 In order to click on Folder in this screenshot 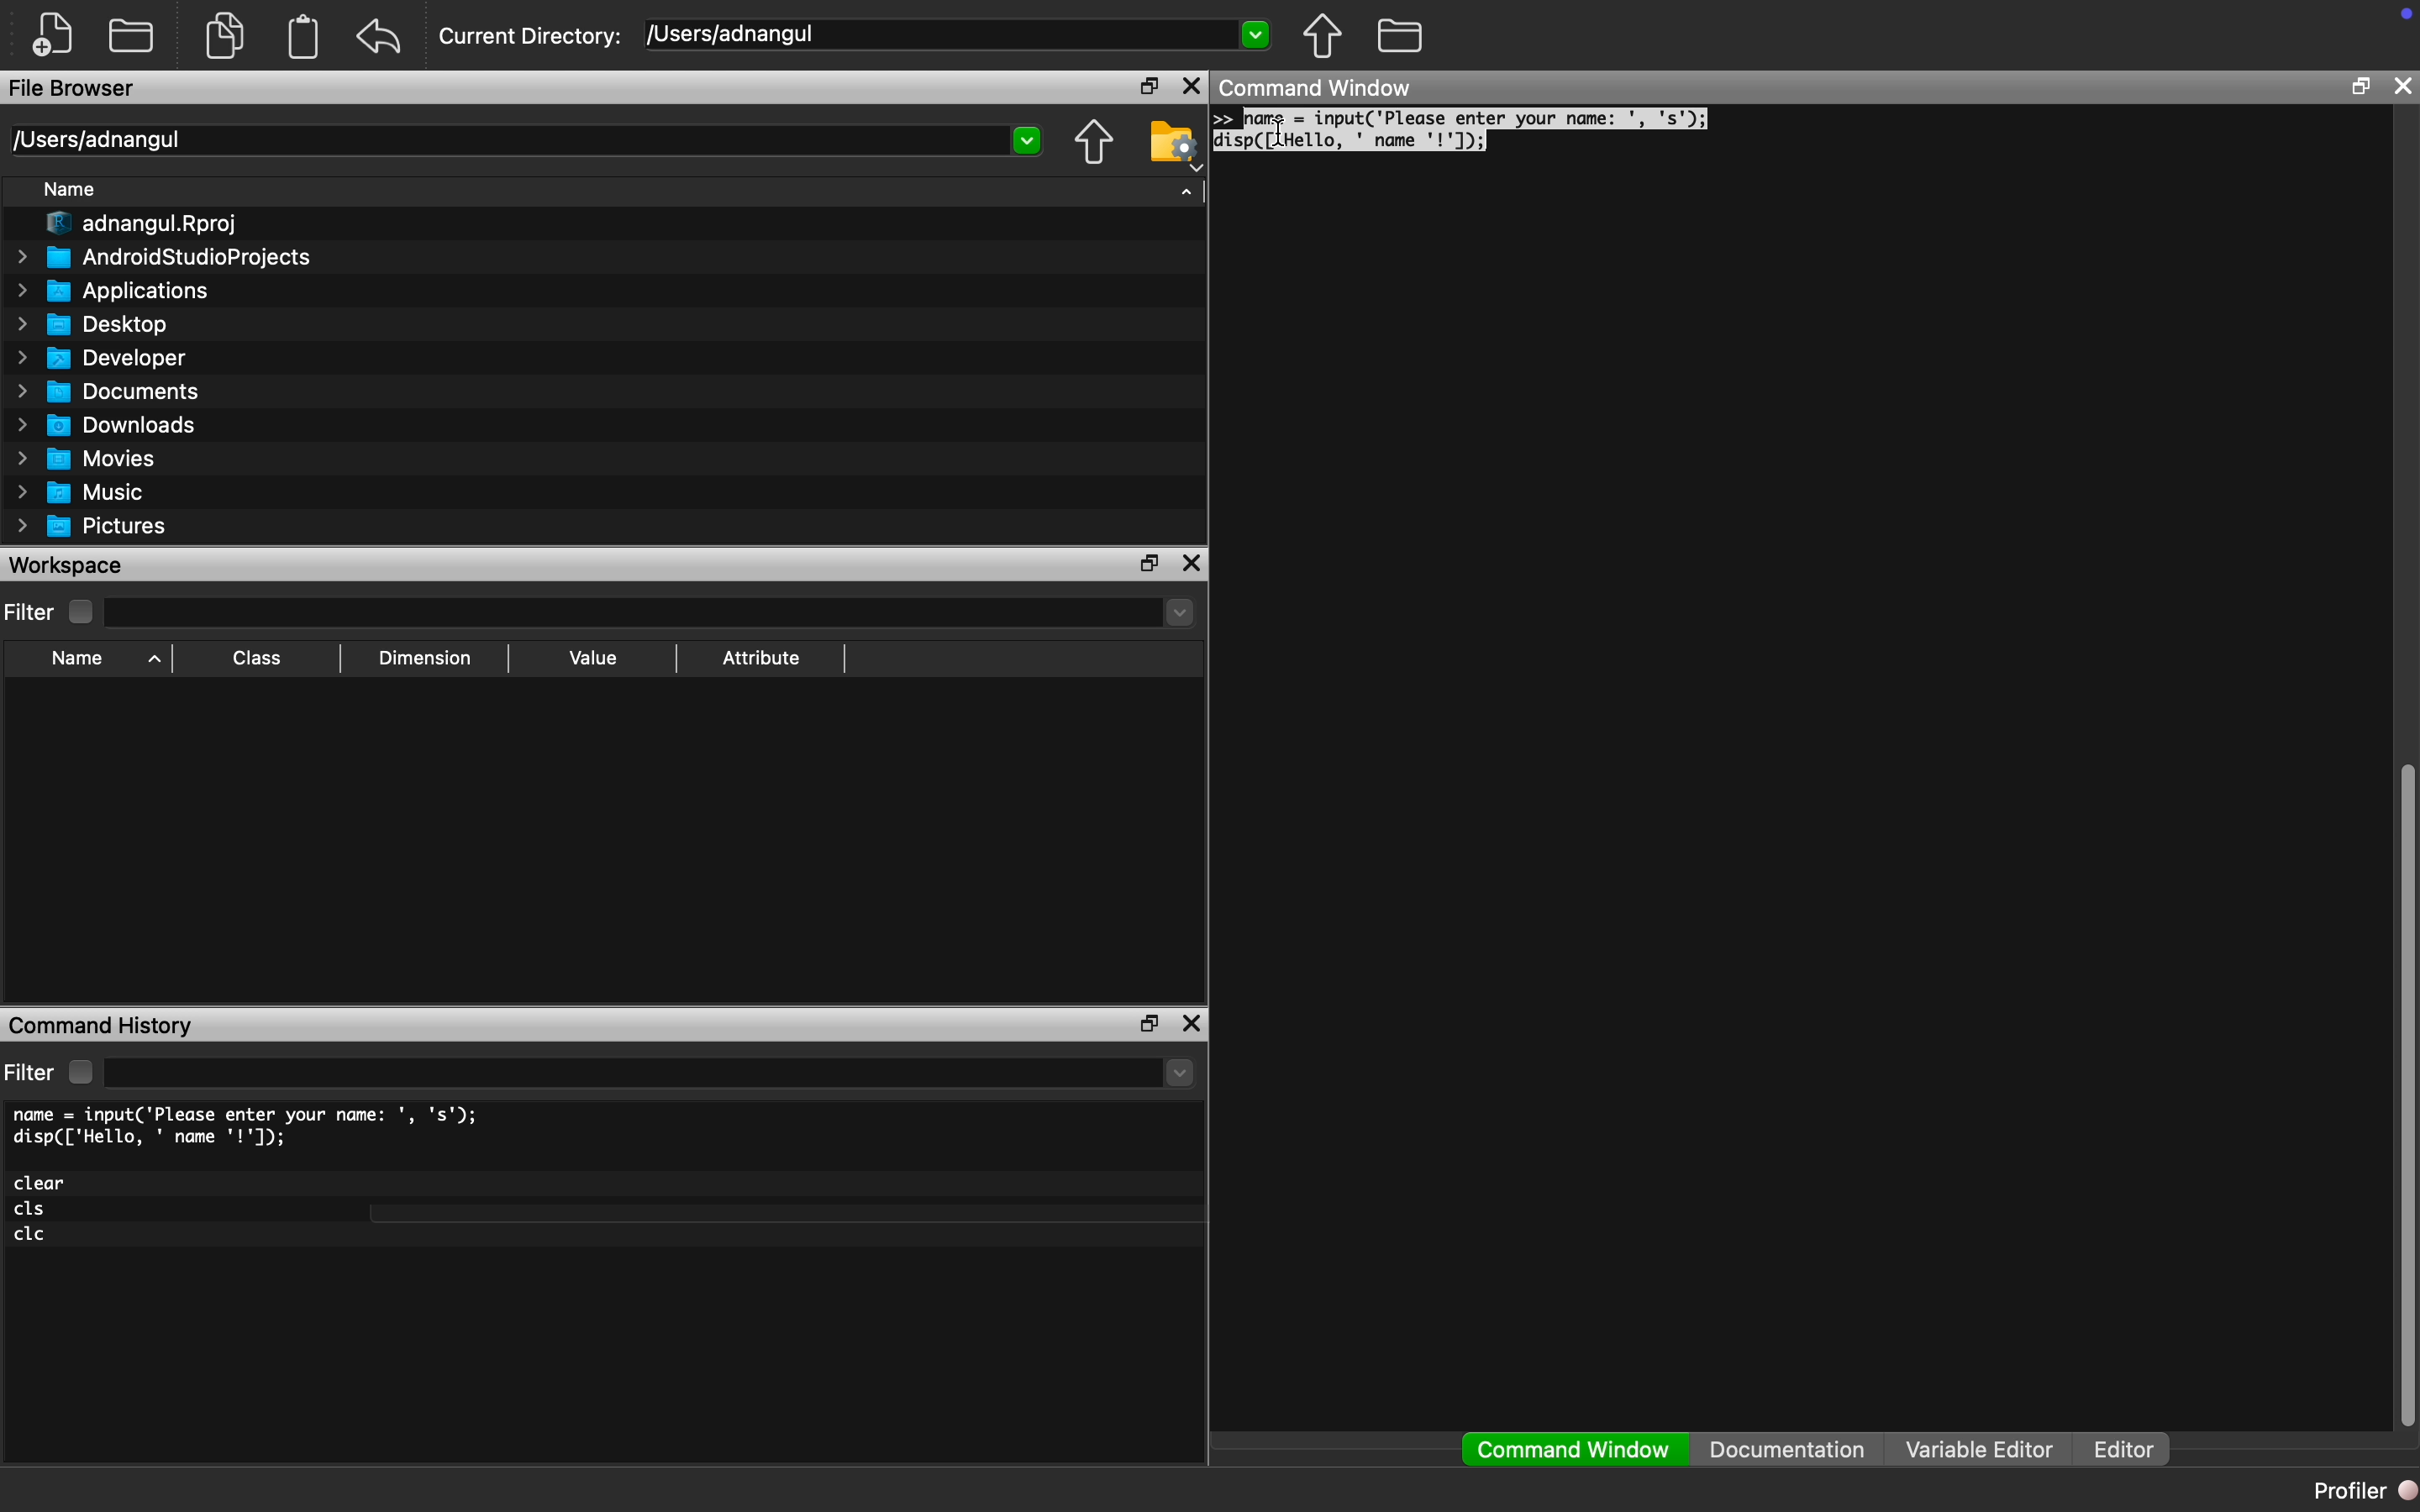, I will do `click(131, 34)`.